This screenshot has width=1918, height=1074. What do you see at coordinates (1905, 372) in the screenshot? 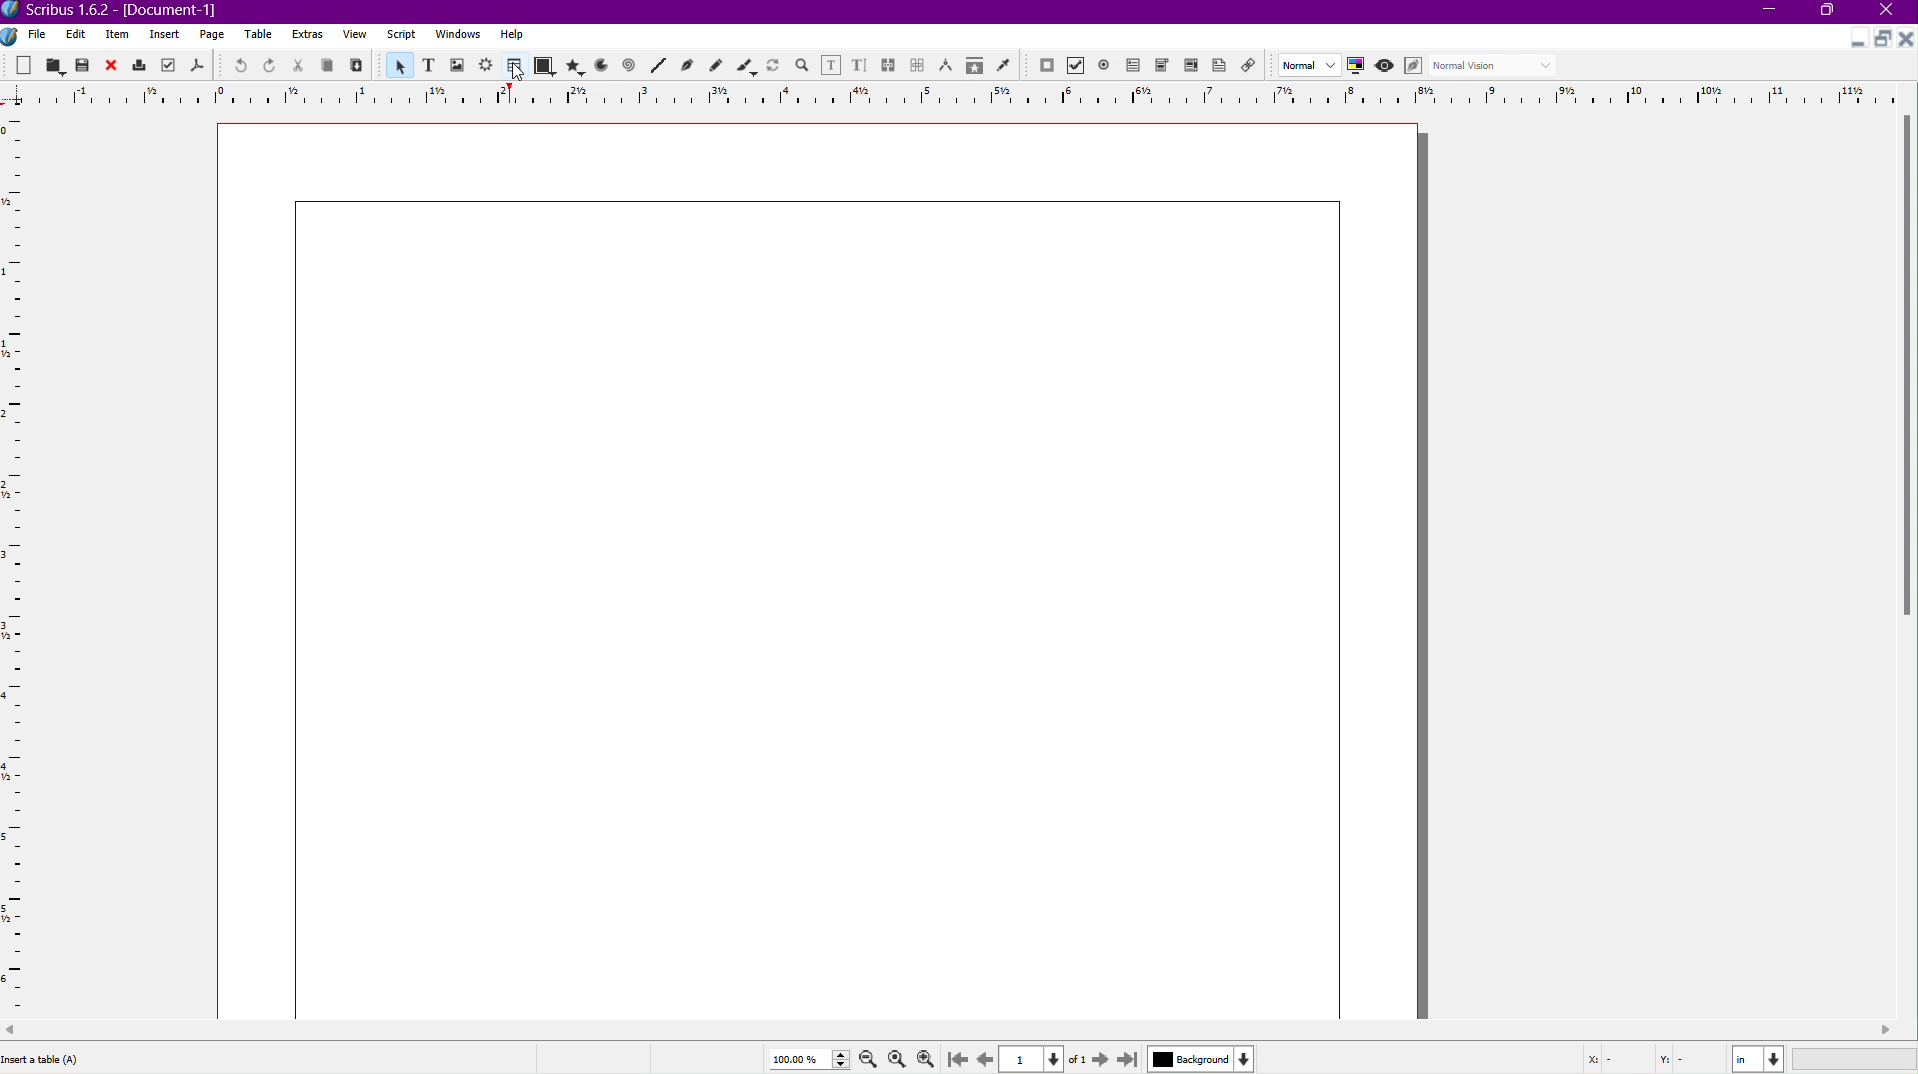
I see `Scrollbar` at bounding box center [1905, 372].